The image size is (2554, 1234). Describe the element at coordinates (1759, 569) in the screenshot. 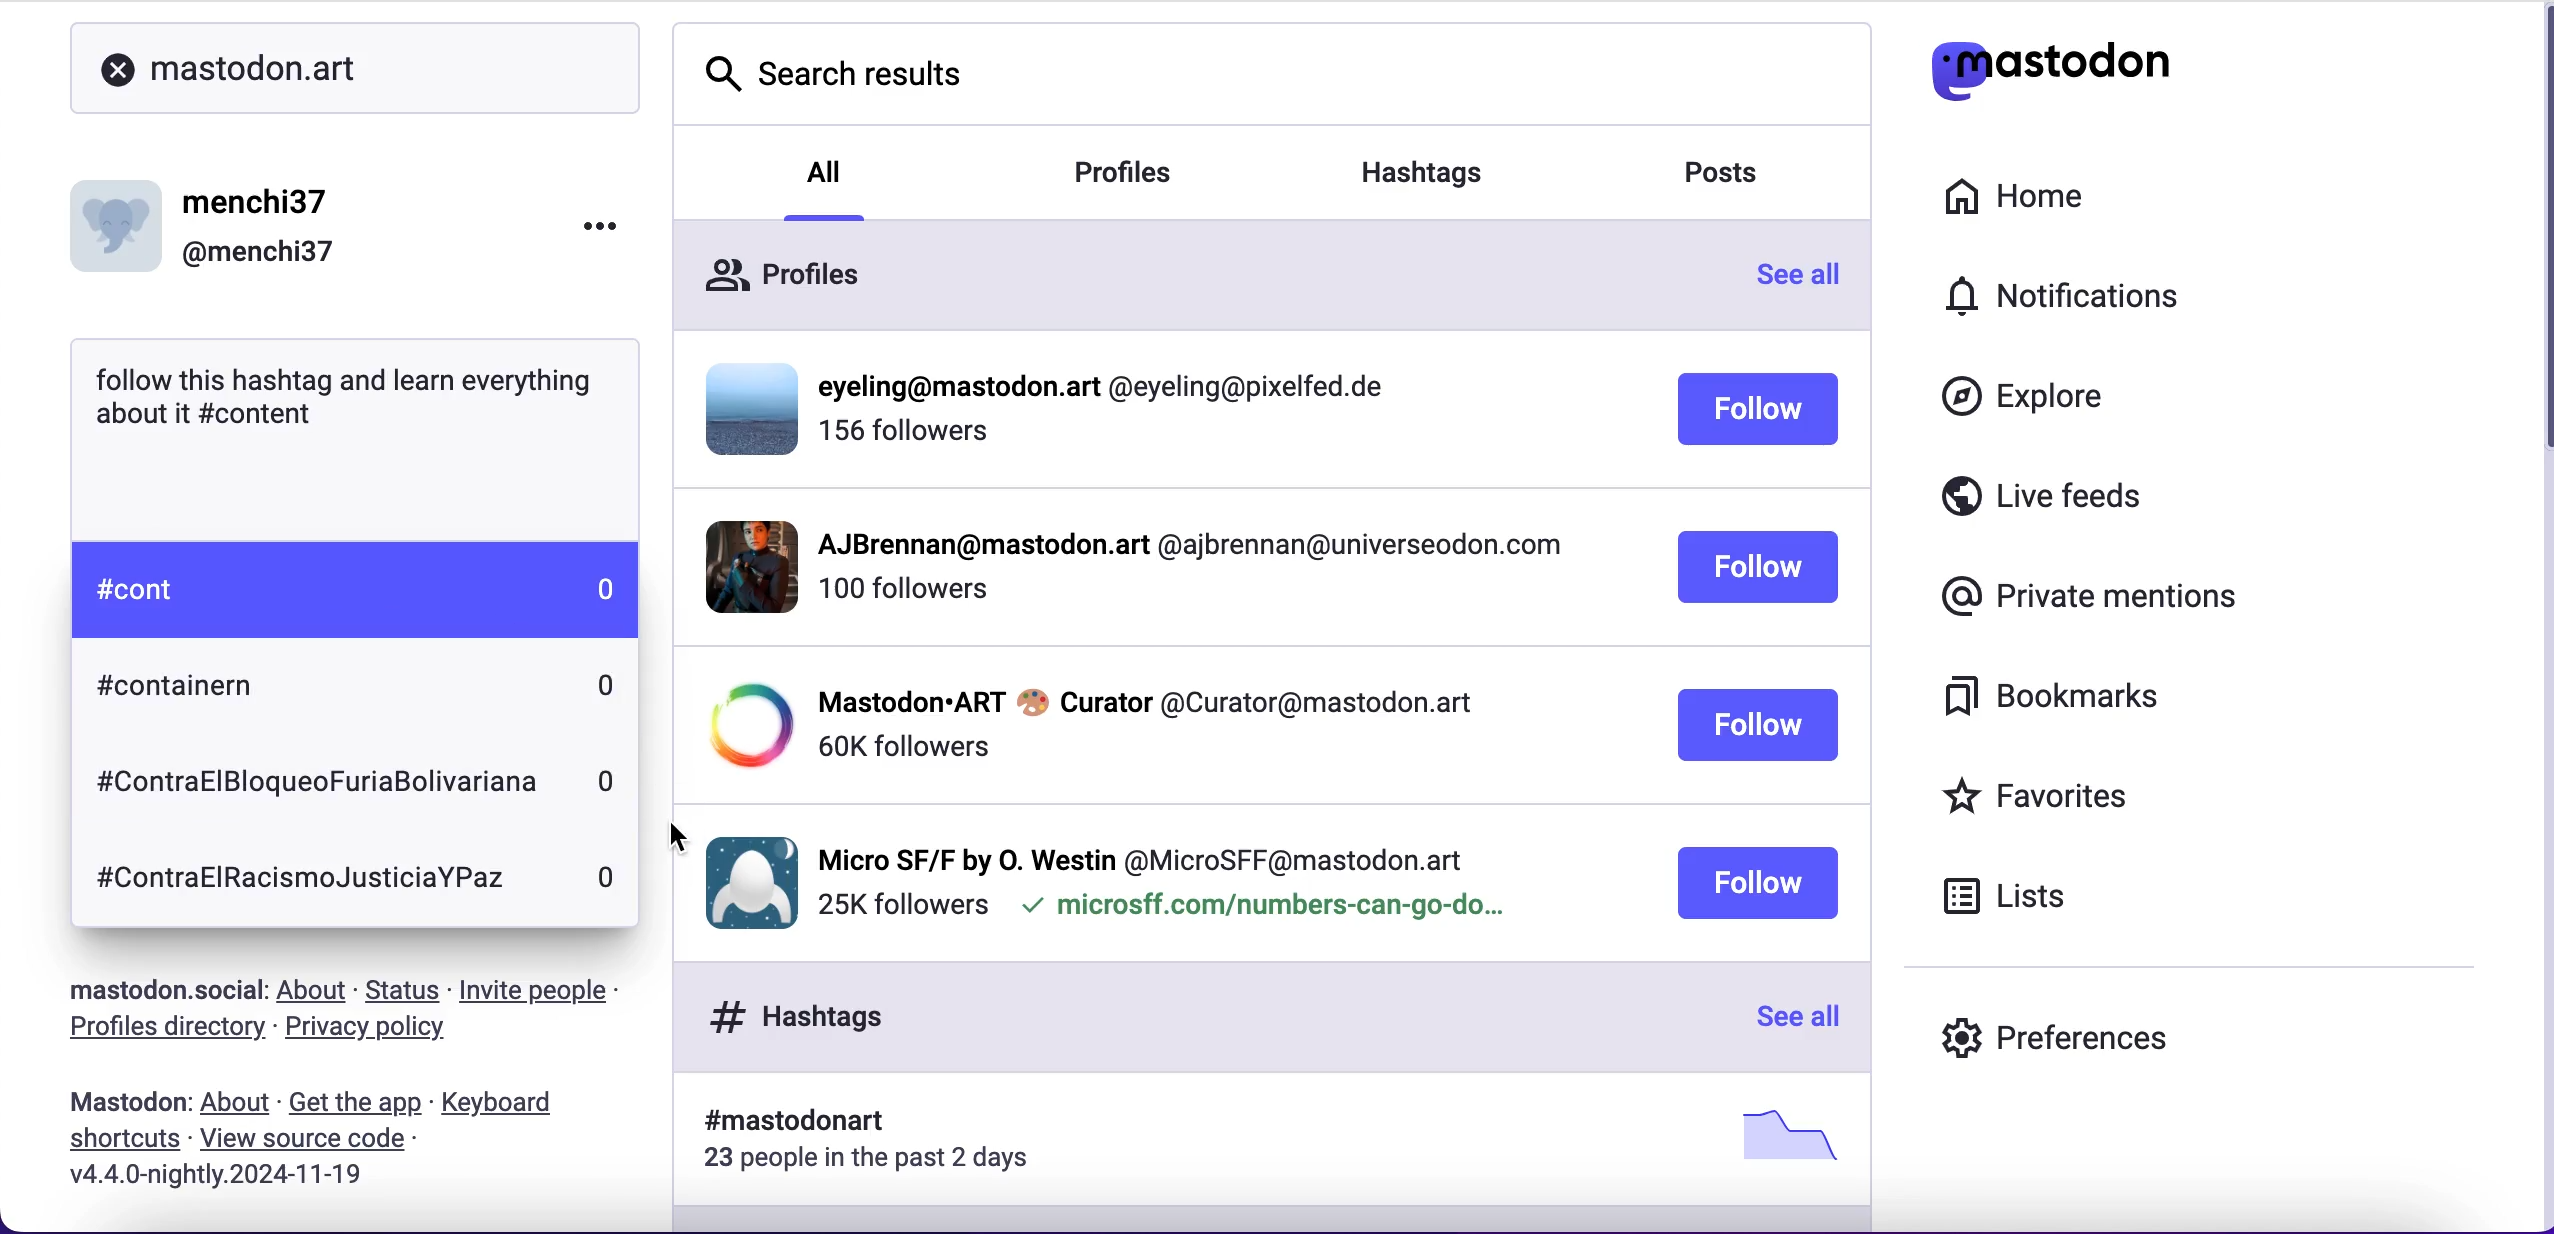

I see `follow` at that location.